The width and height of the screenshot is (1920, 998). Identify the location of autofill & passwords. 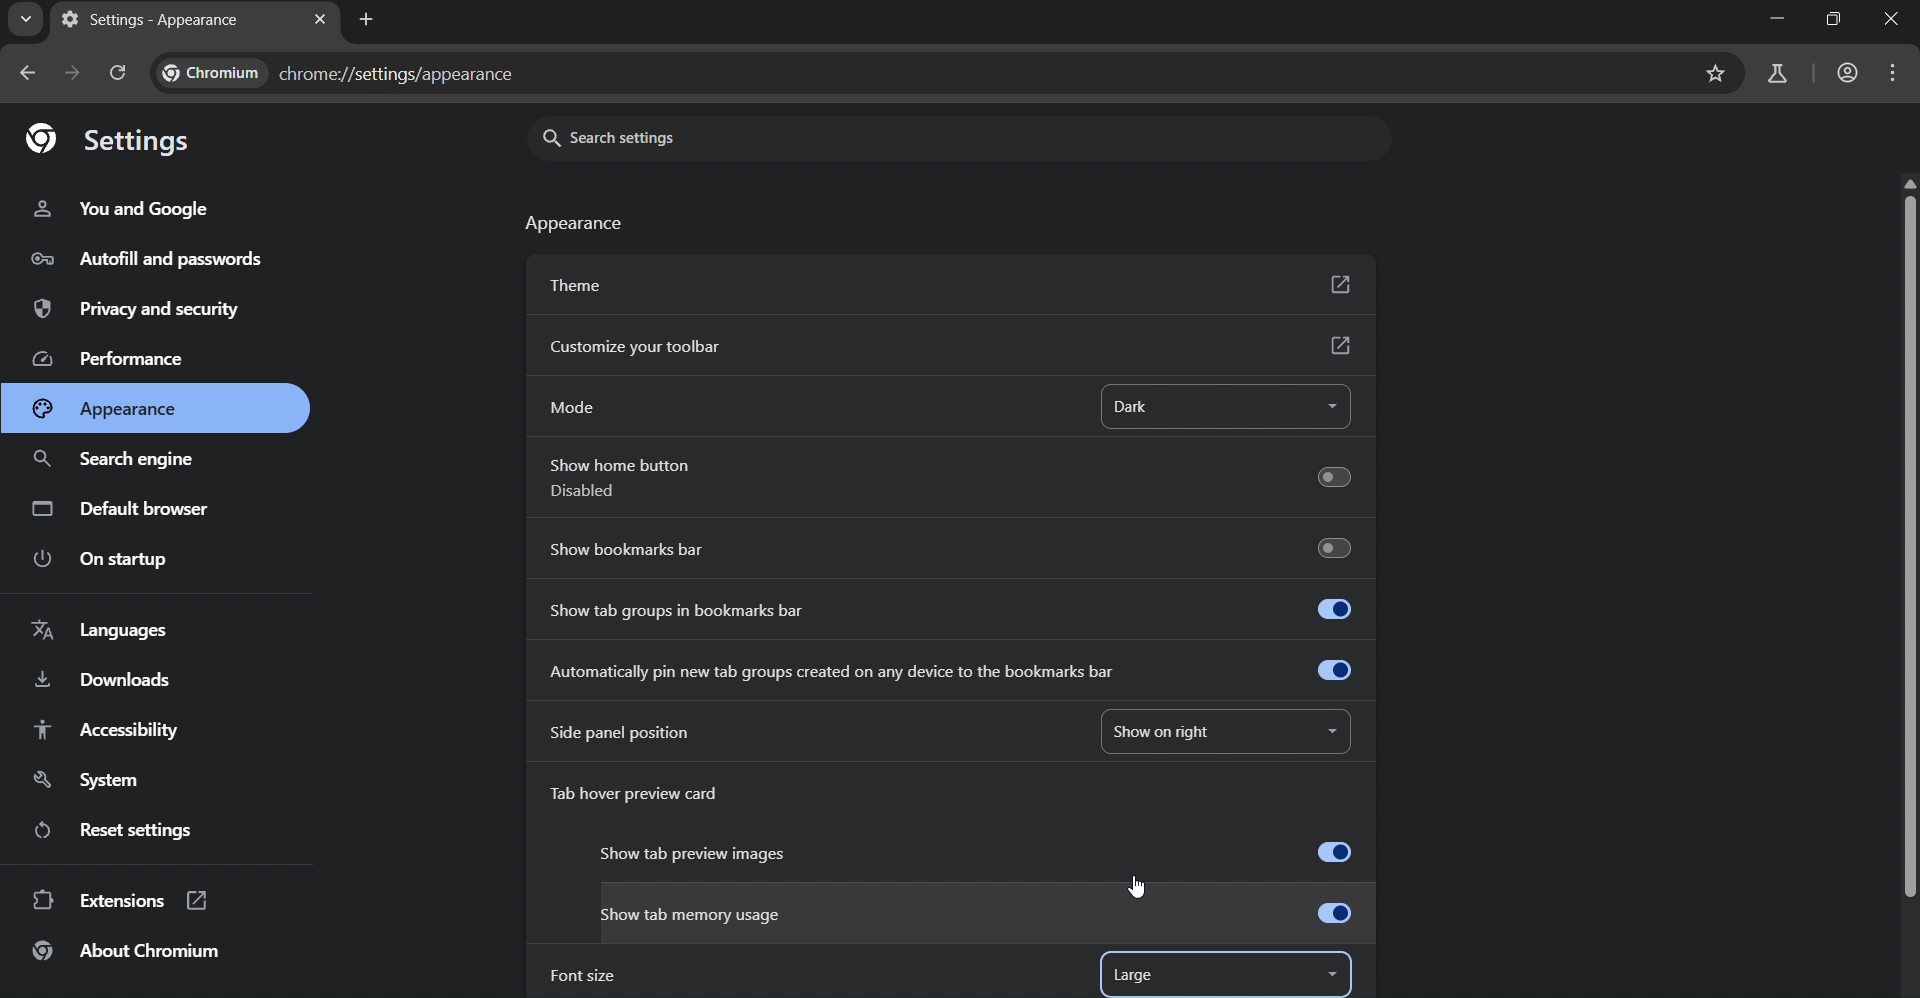
(164, 262).